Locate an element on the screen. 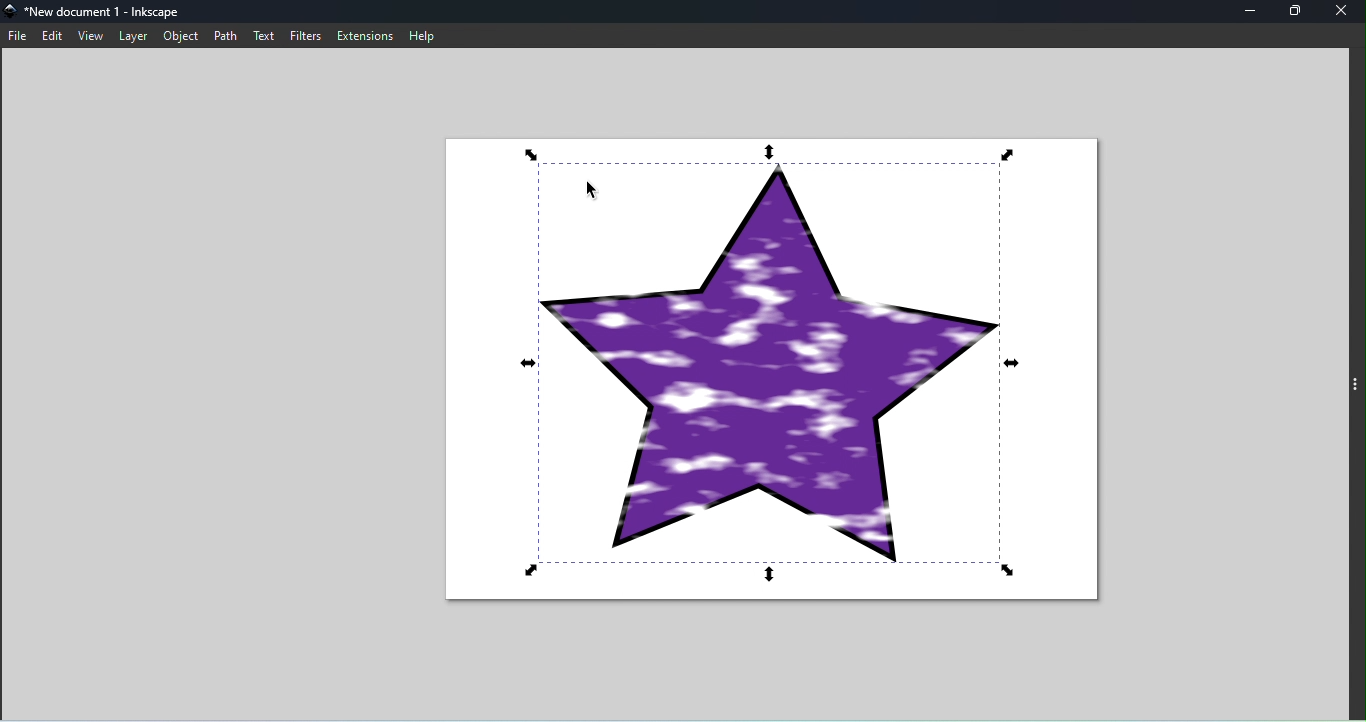  view is located at coordinates (90, 36).